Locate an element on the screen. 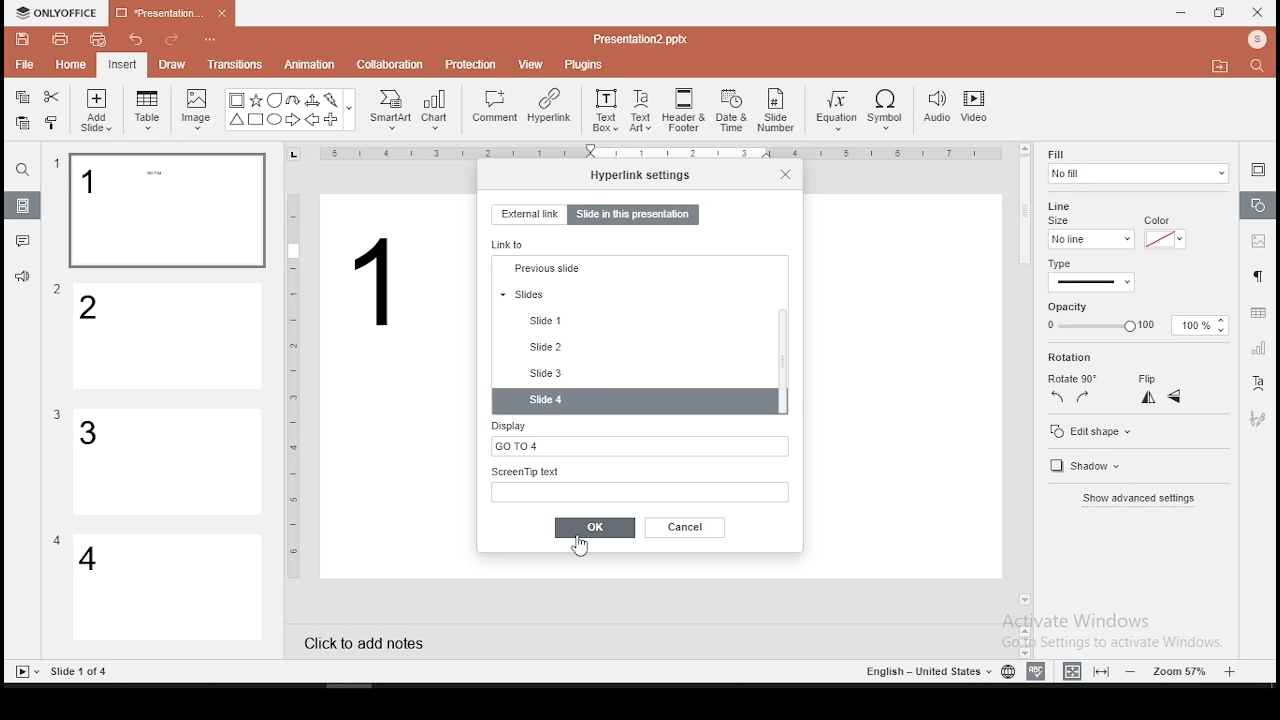 This screenshot has height=720, width=1280. comments is located at coordinates (23, 241).